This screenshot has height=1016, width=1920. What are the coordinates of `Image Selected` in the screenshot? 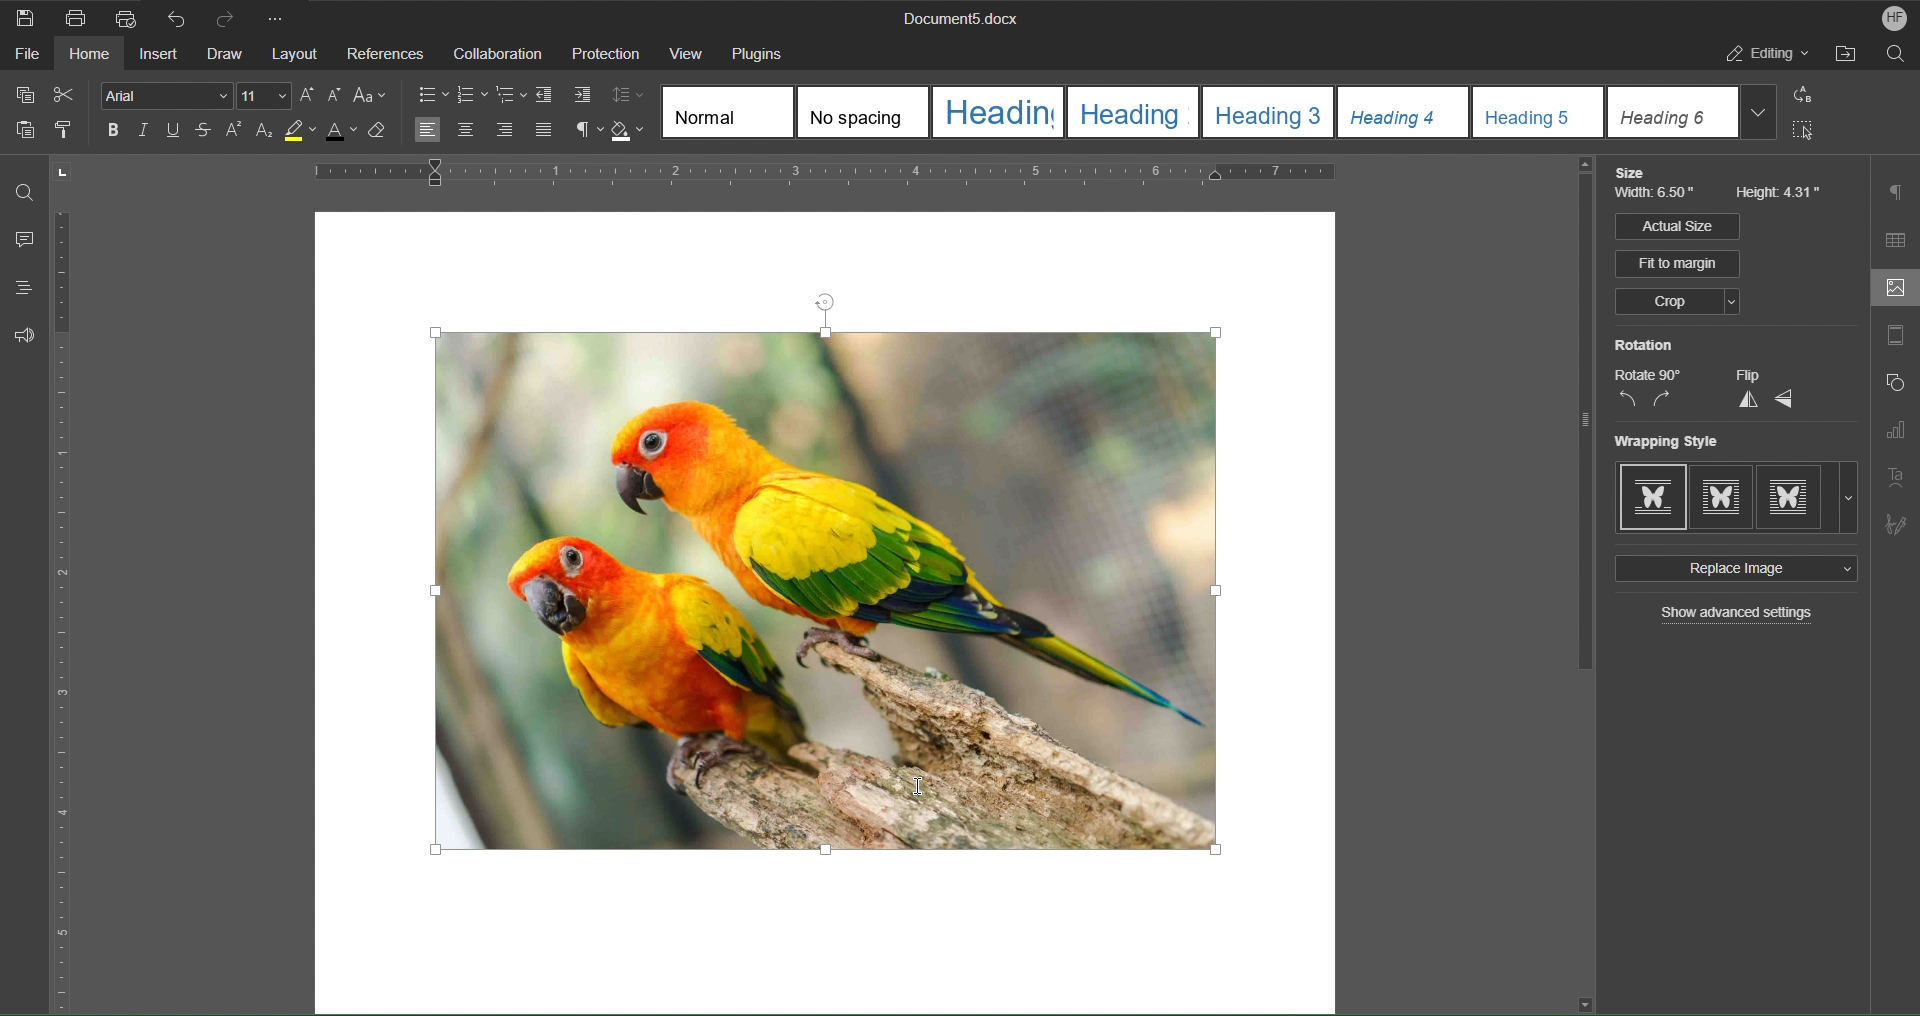 It's located at (903, 579).